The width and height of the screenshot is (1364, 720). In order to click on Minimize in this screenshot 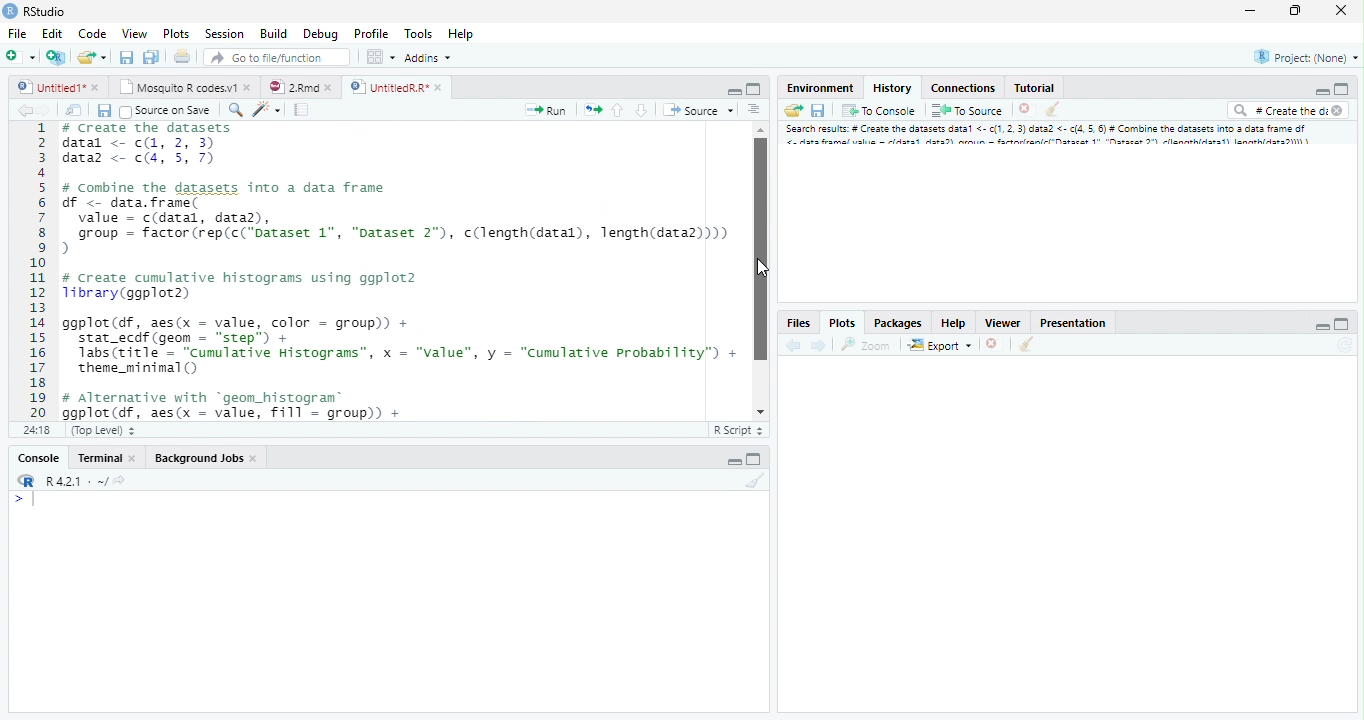, I will do `click(1319, 325)`.